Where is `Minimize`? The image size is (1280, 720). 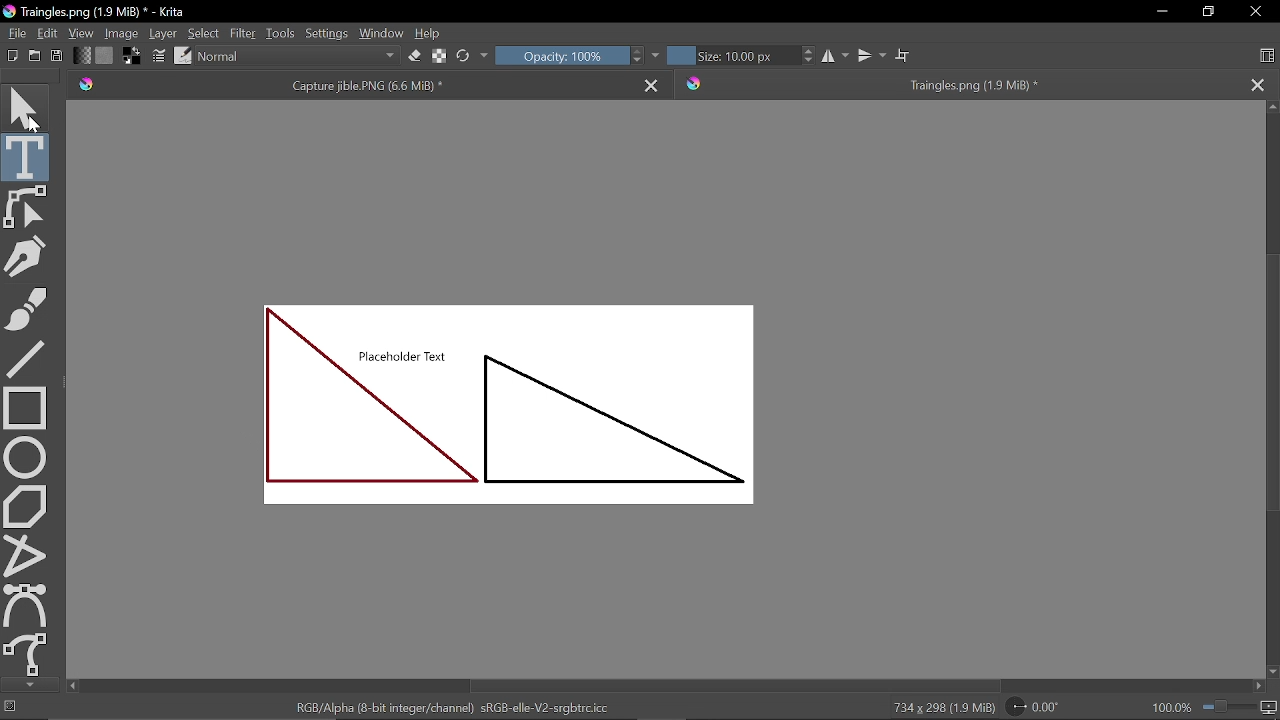
Minimize is located at coordinates (1164, 11).